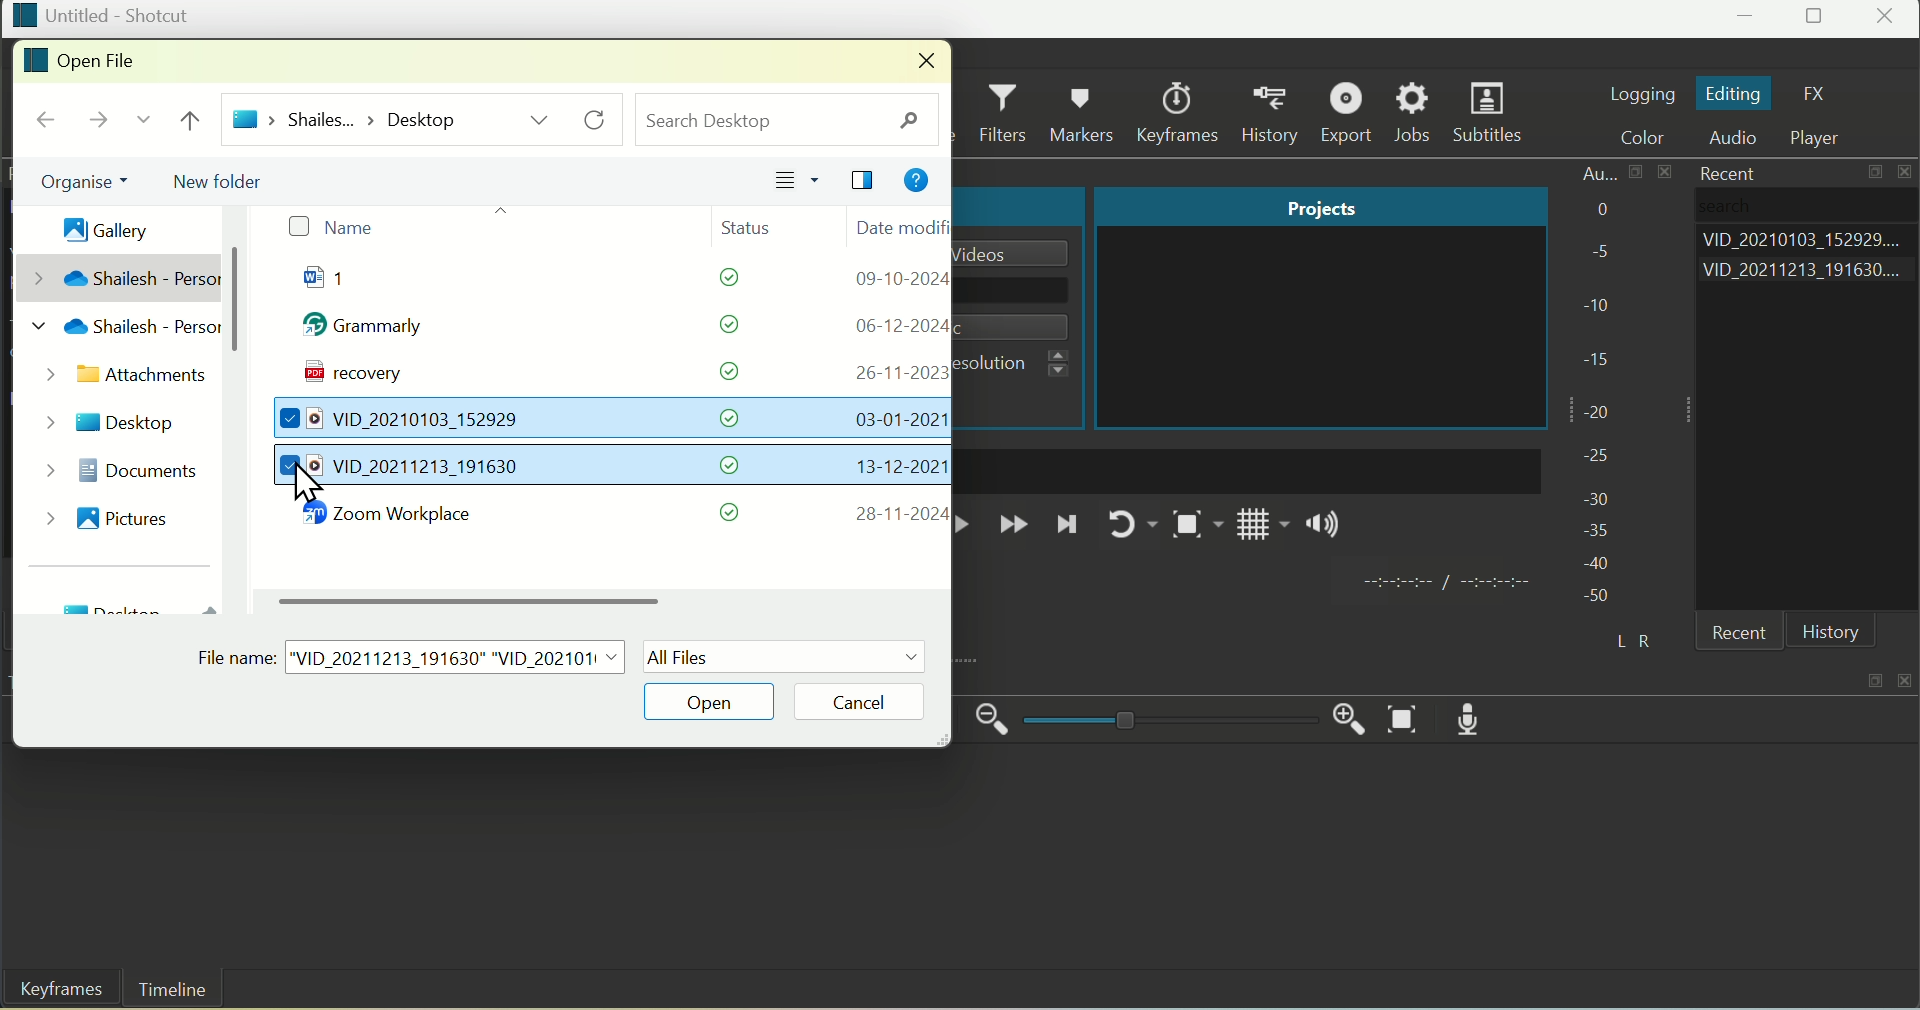  I want to click on Subtitles, so click(1492, 115).